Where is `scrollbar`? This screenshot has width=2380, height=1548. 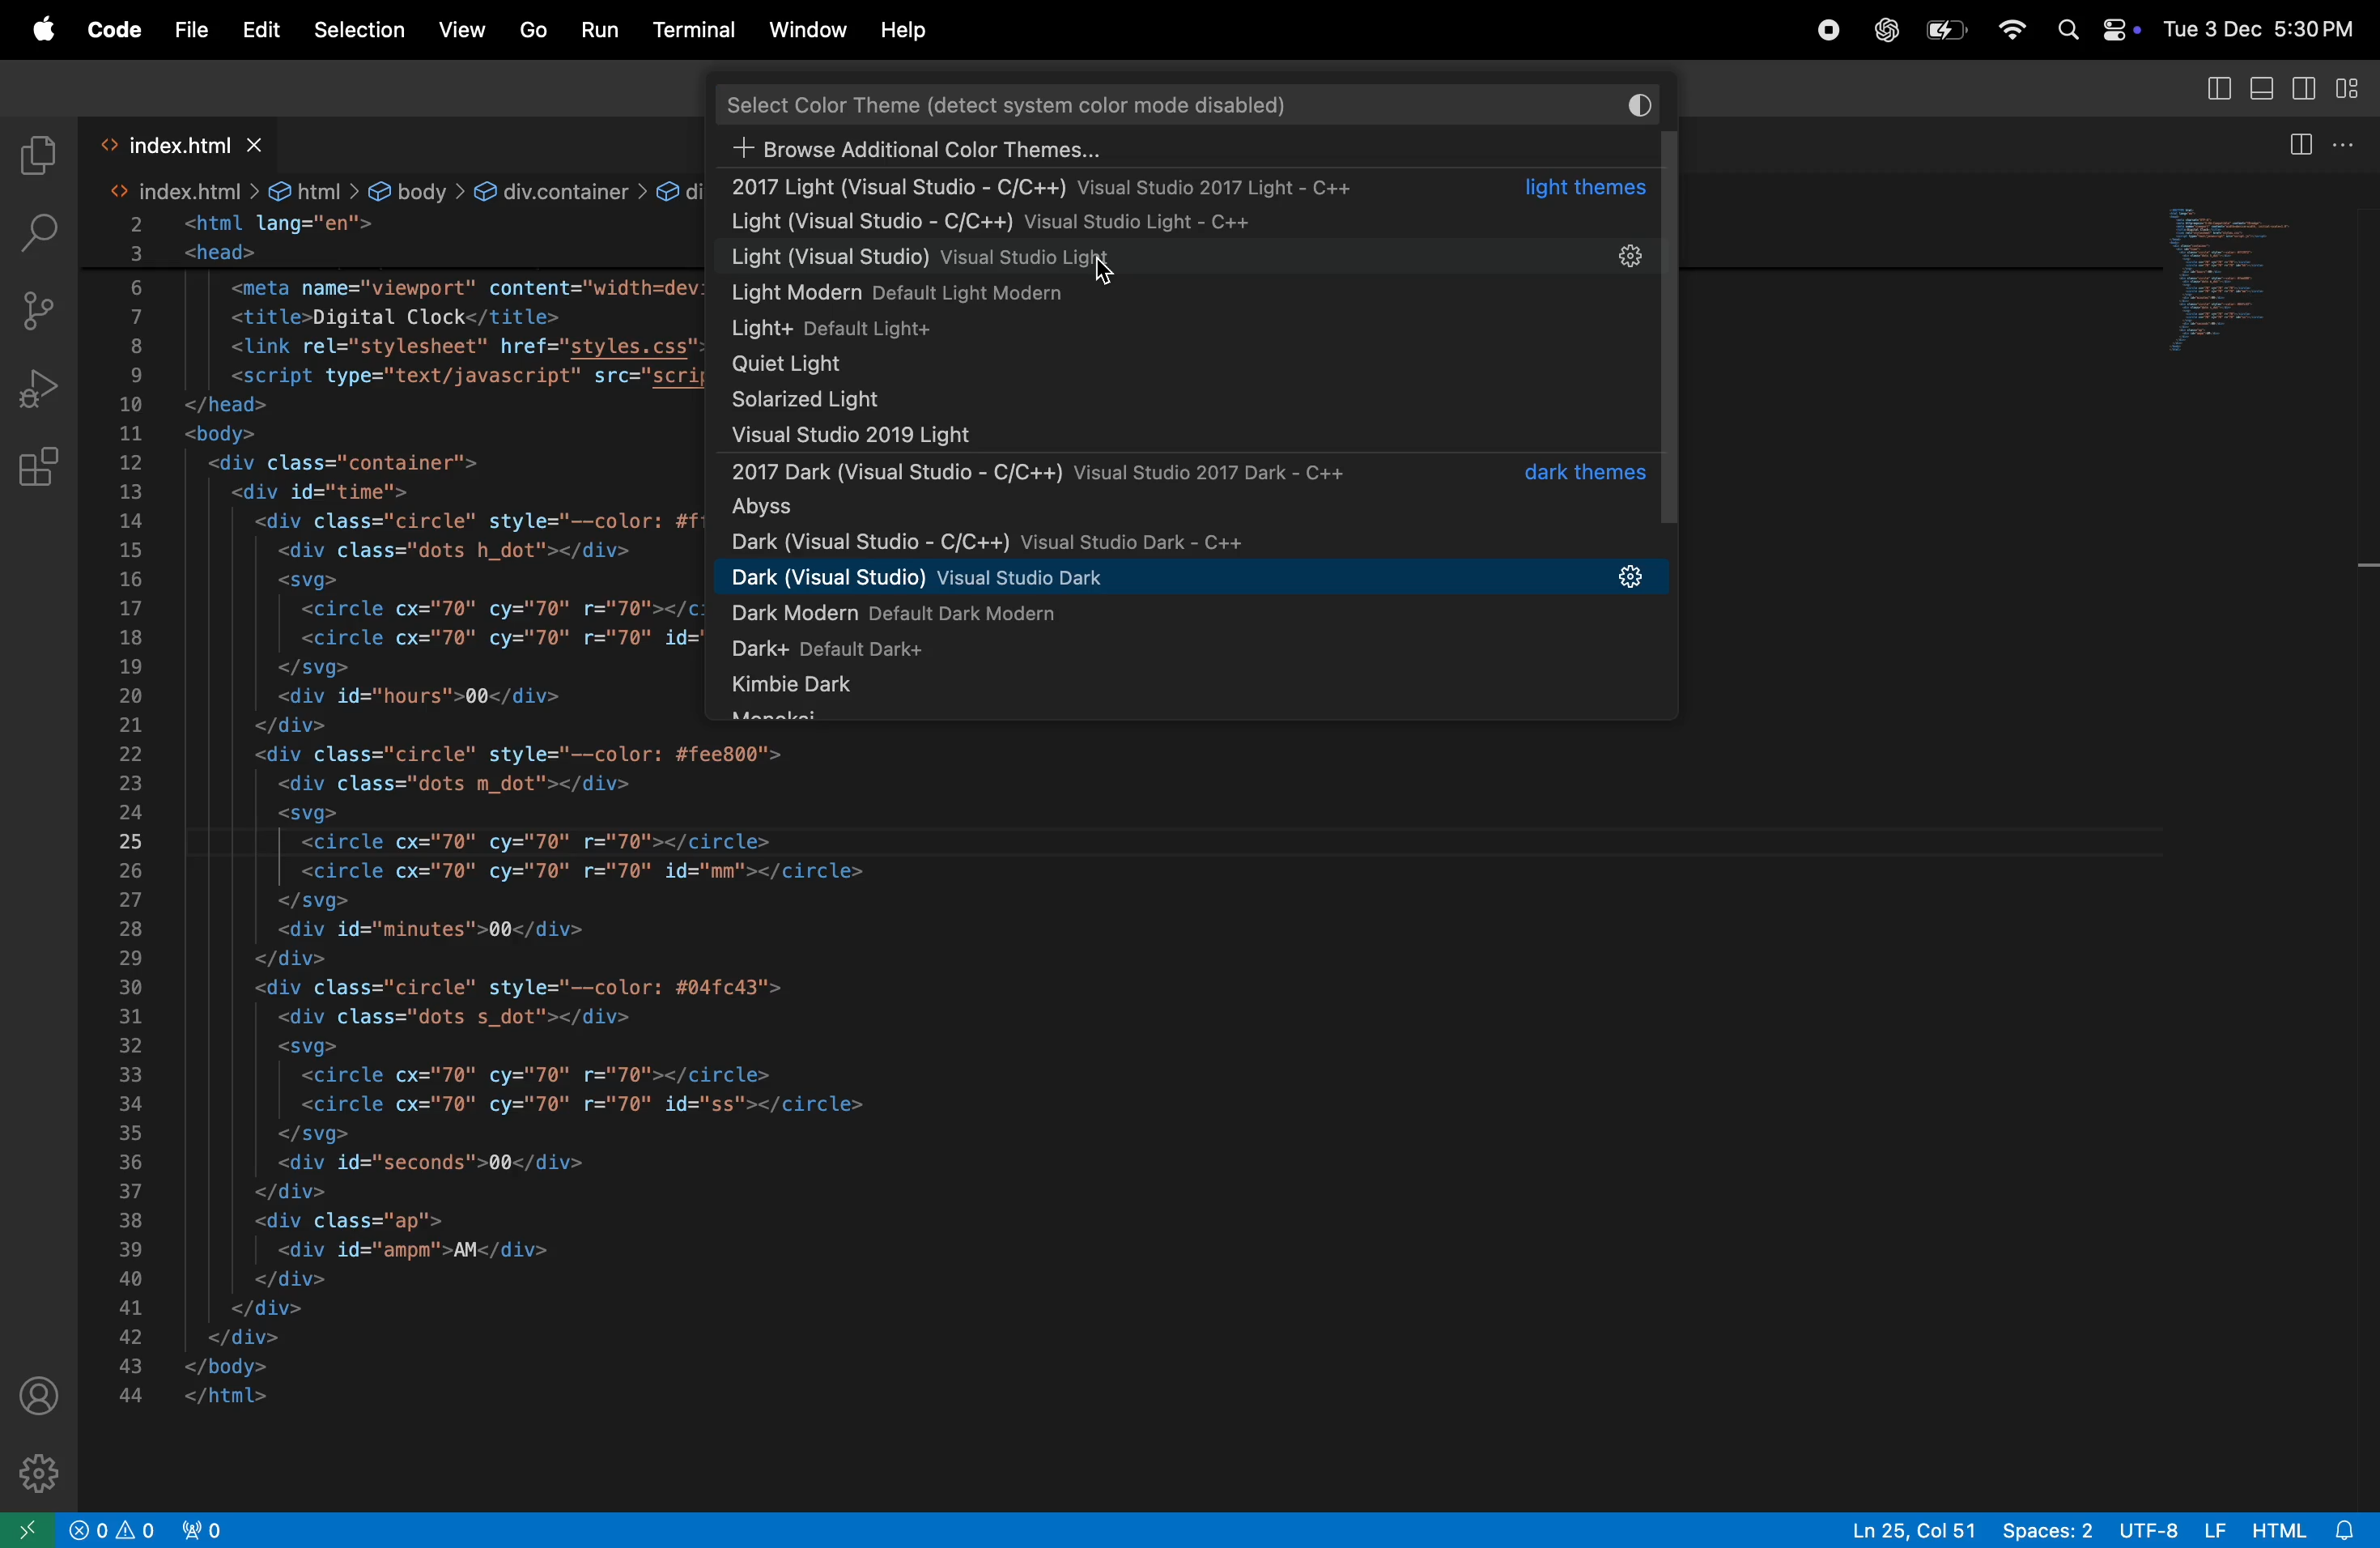
scrollbar is located at coordinates (1679, 320).